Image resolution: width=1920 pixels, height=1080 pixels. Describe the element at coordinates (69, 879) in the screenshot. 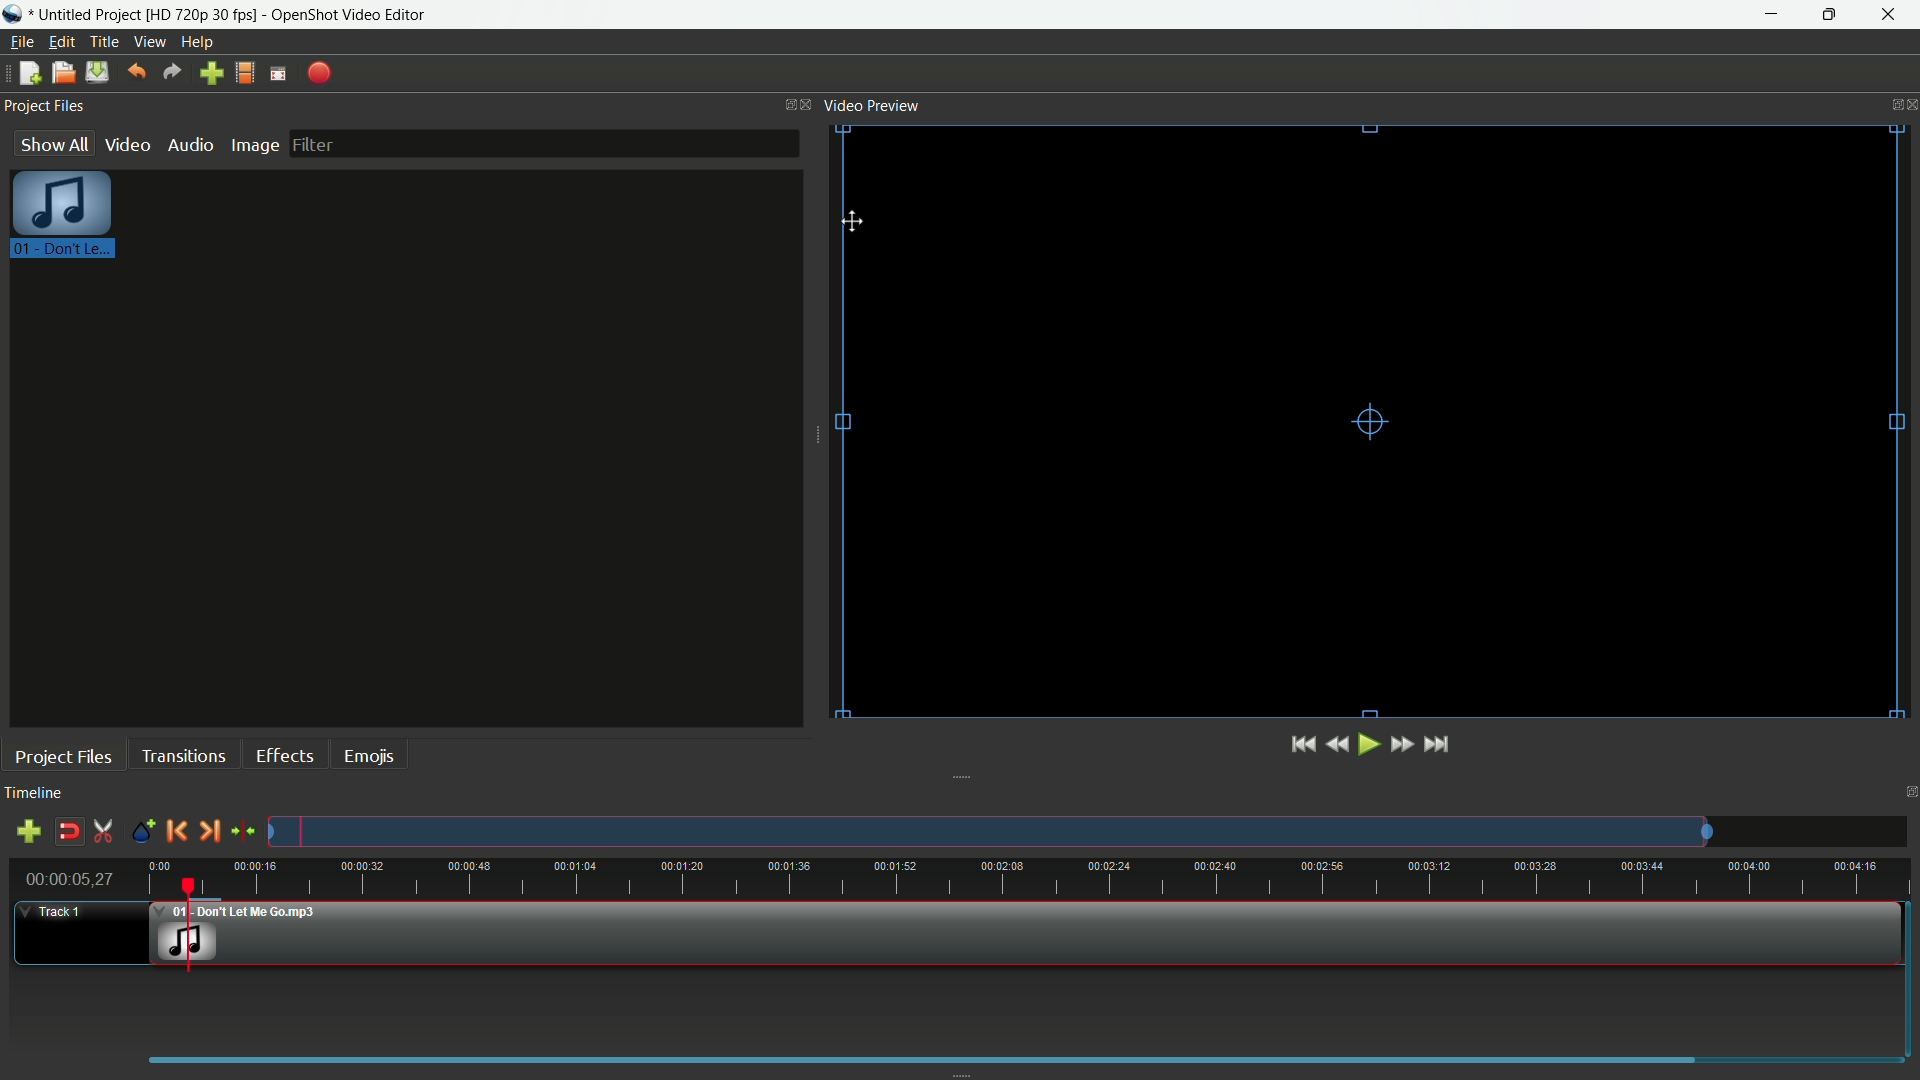

I see `current time` at that location.